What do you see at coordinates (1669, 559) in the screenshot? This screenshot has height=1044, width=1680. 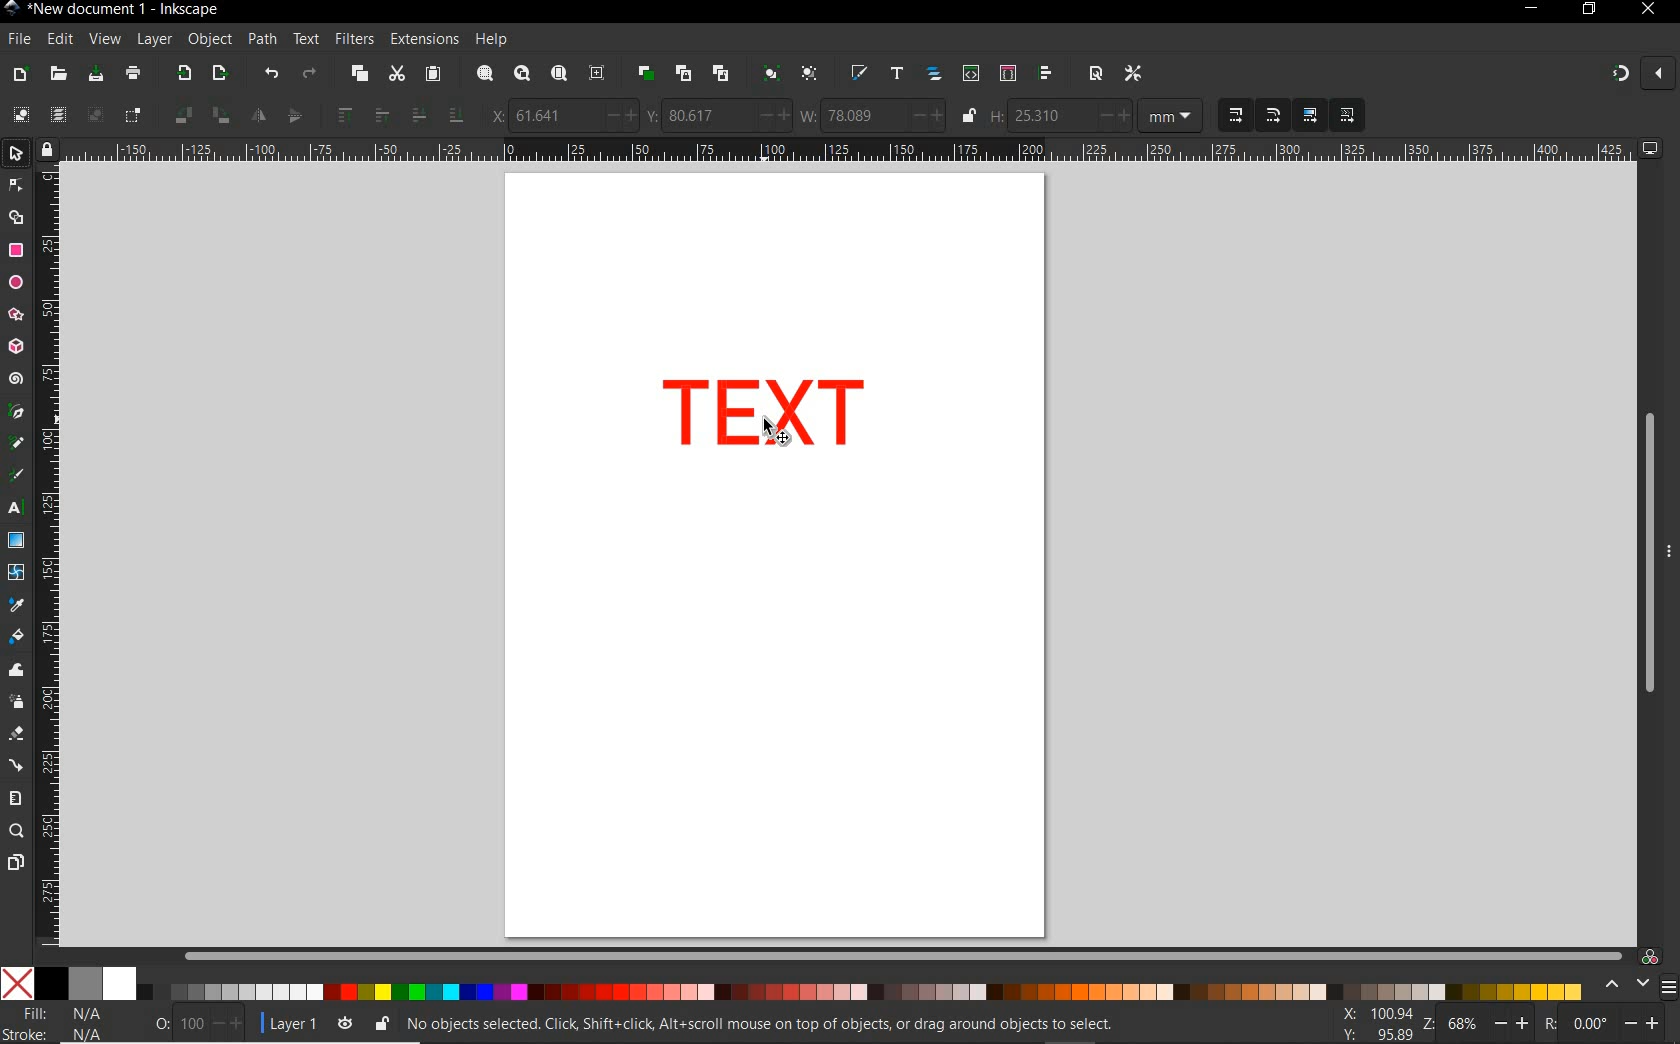 I see `More ` at bounding box center [1669, 559].